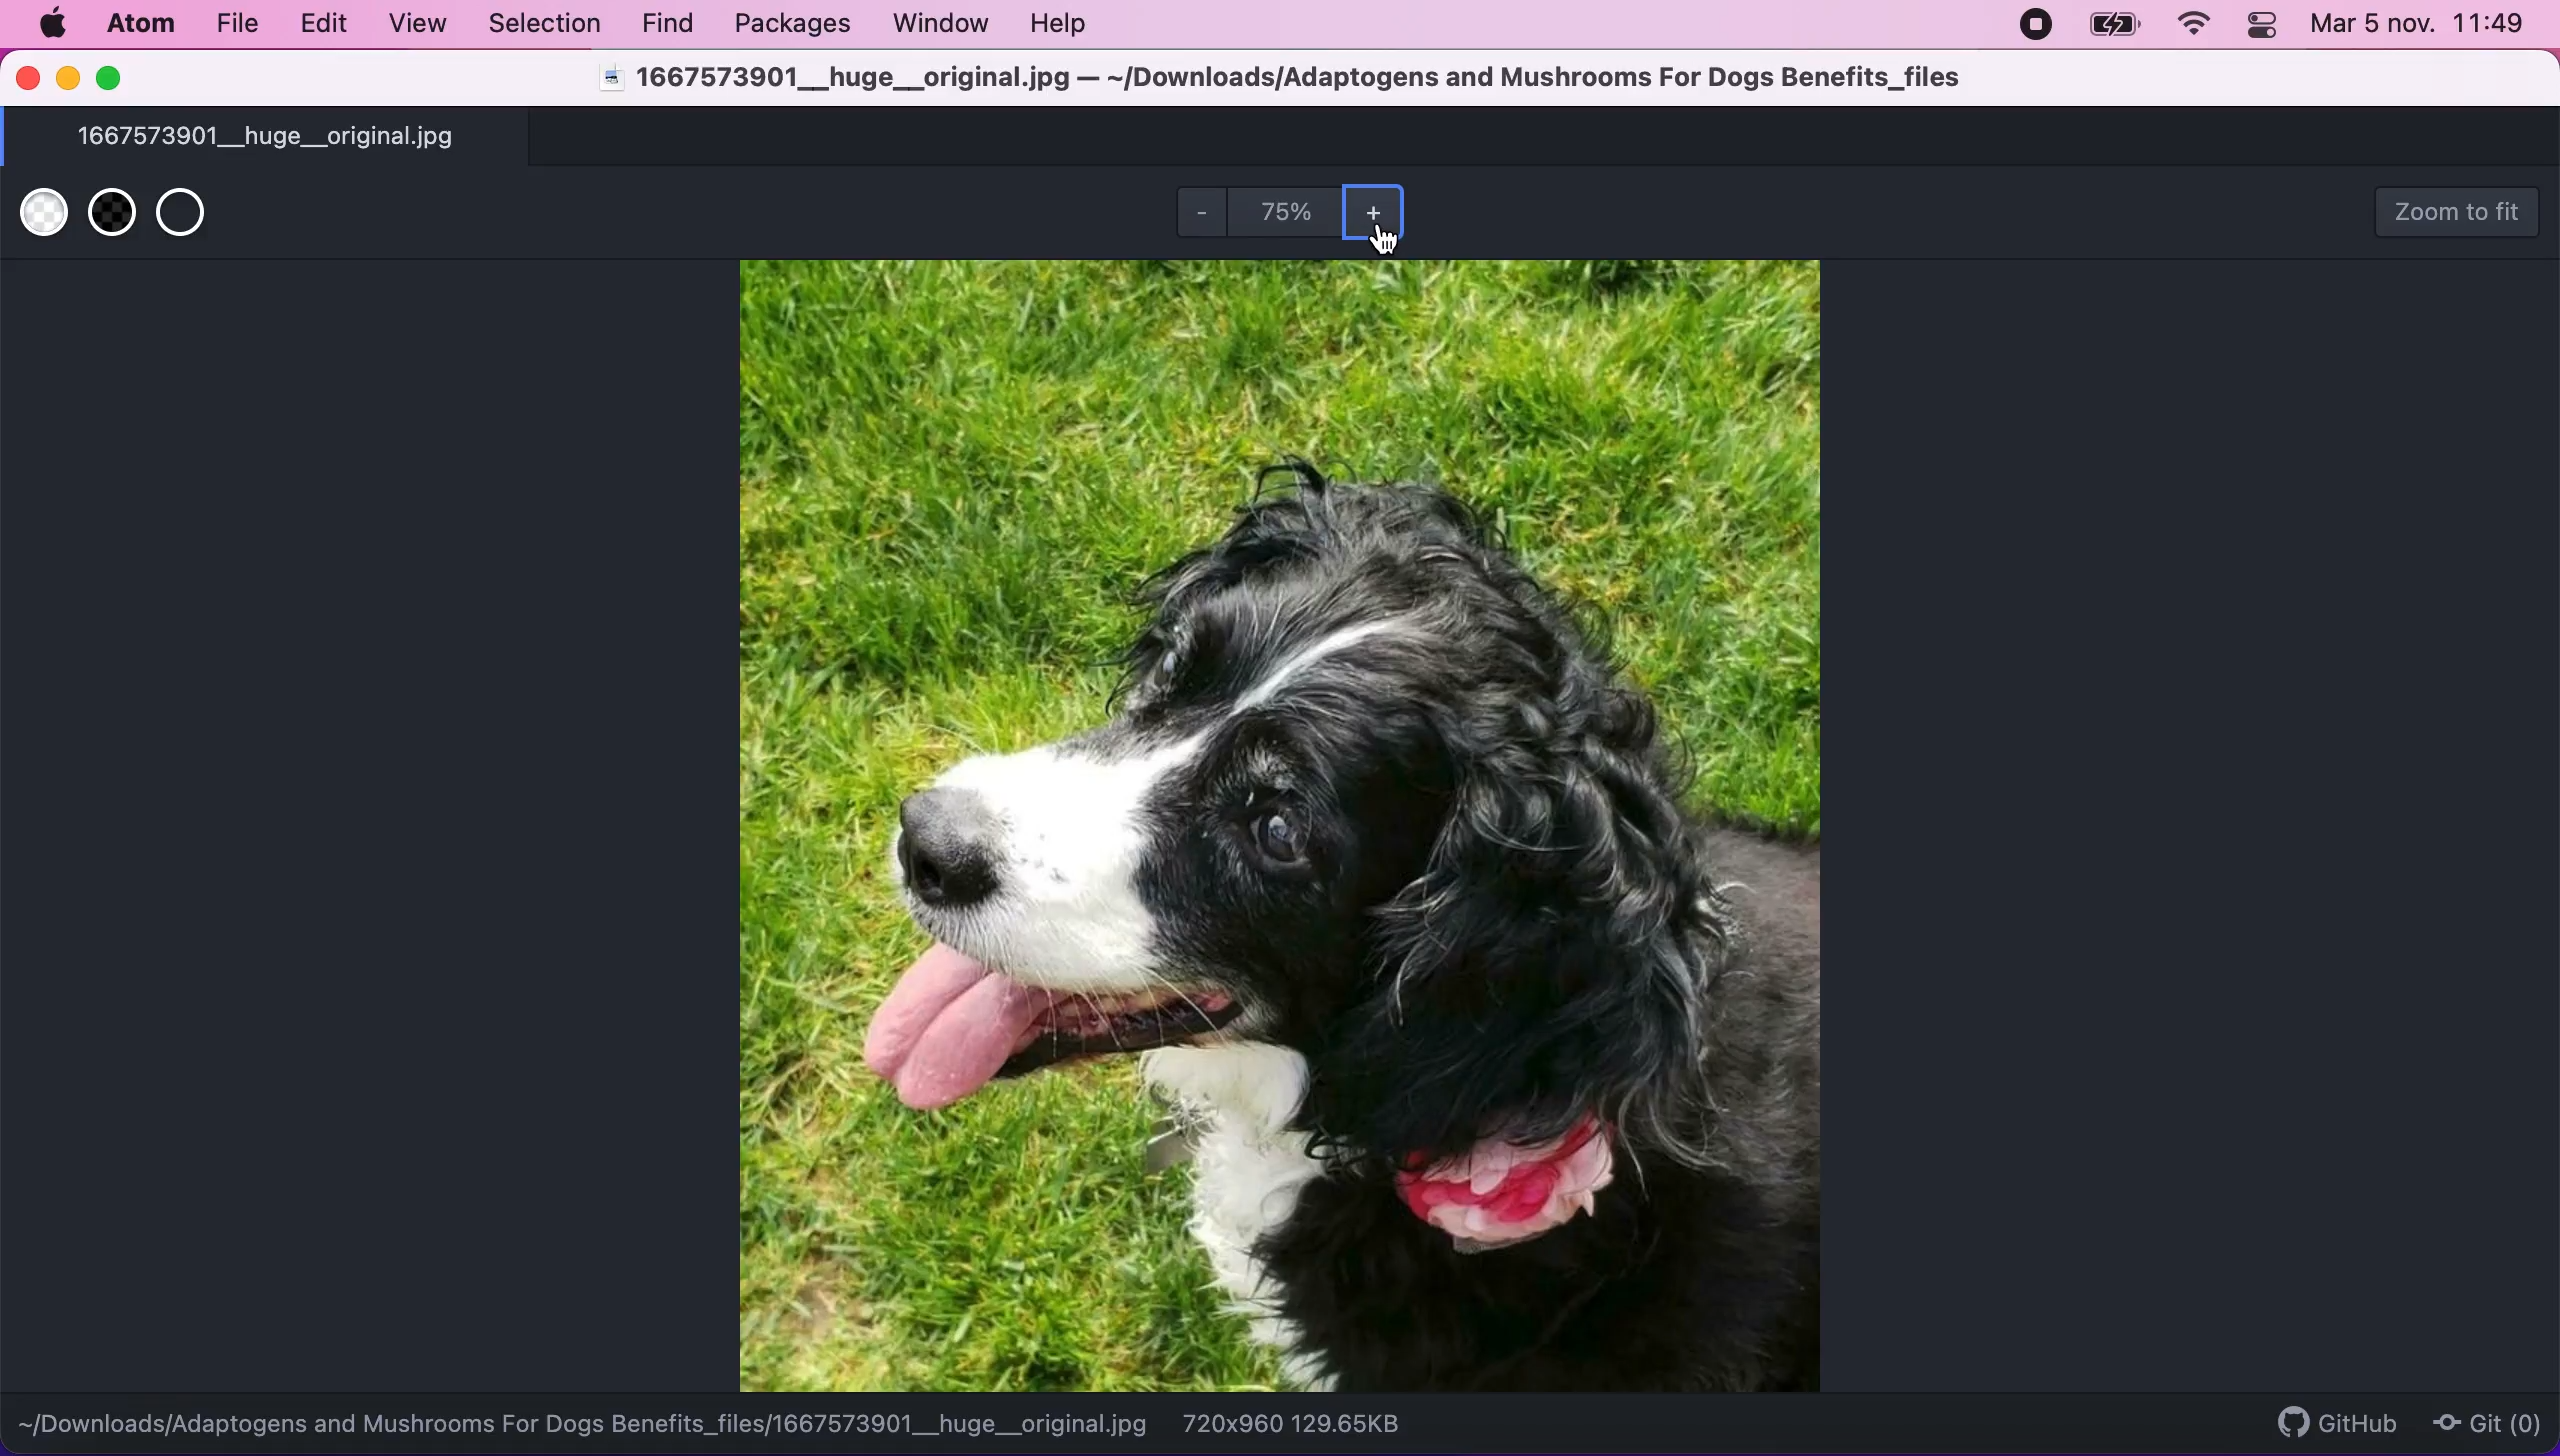  Describe the element at coordinates (1286, 827) in the screenshot. I see `zoom in applied` at that location.